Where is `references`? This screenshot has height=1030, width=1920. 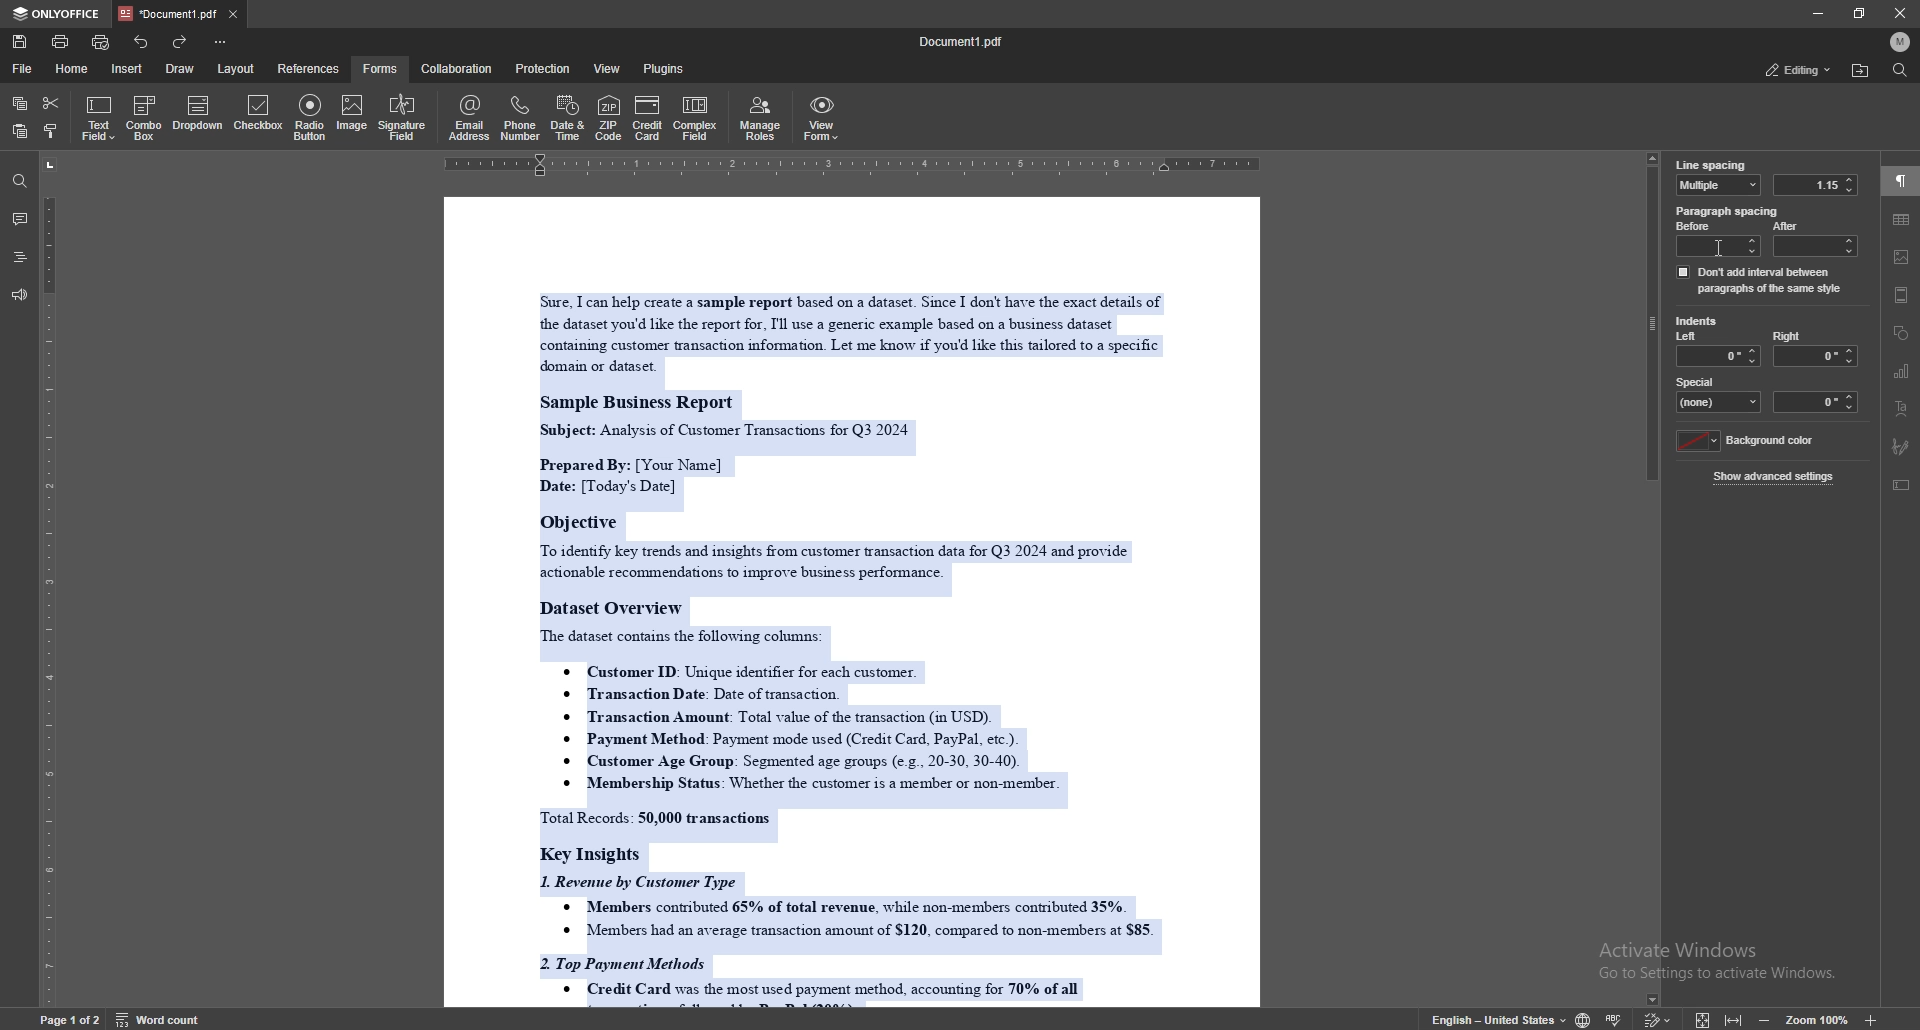 references is located at coordinates (310, 68).